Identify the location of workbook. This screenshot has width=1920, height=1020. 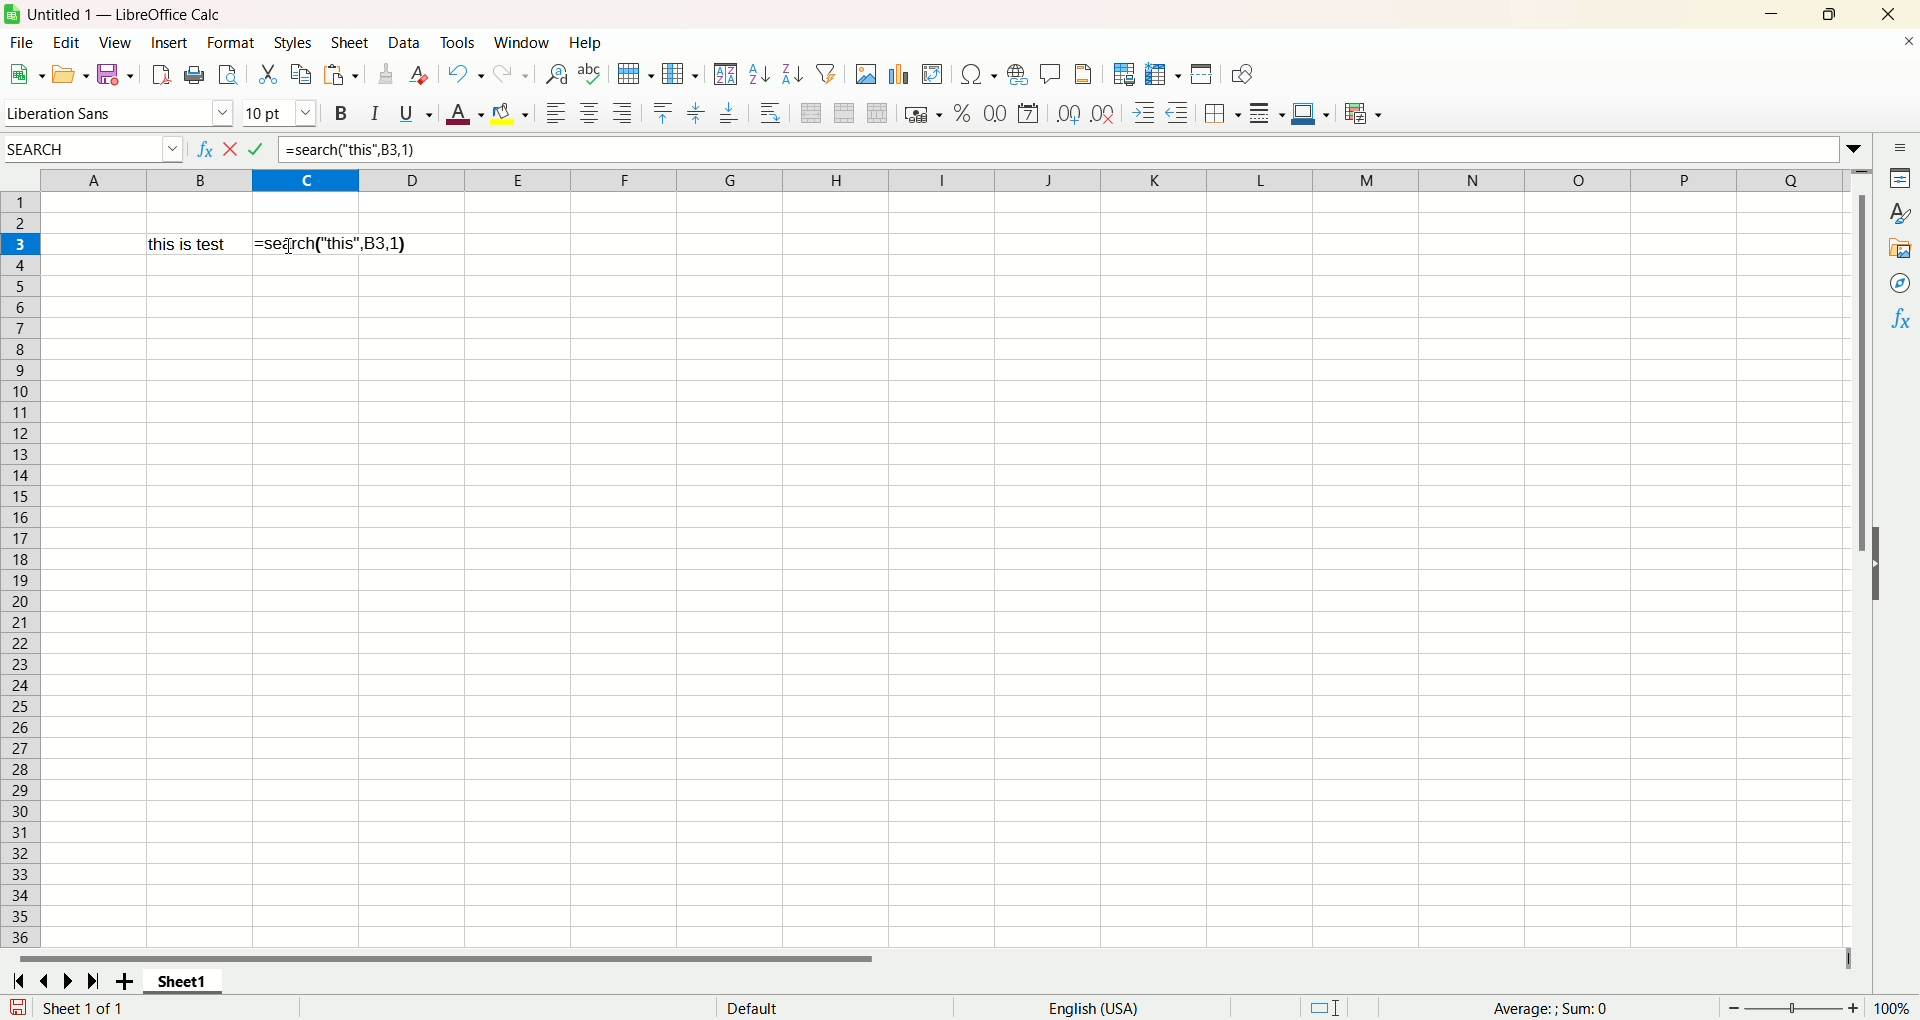
(942, 610).